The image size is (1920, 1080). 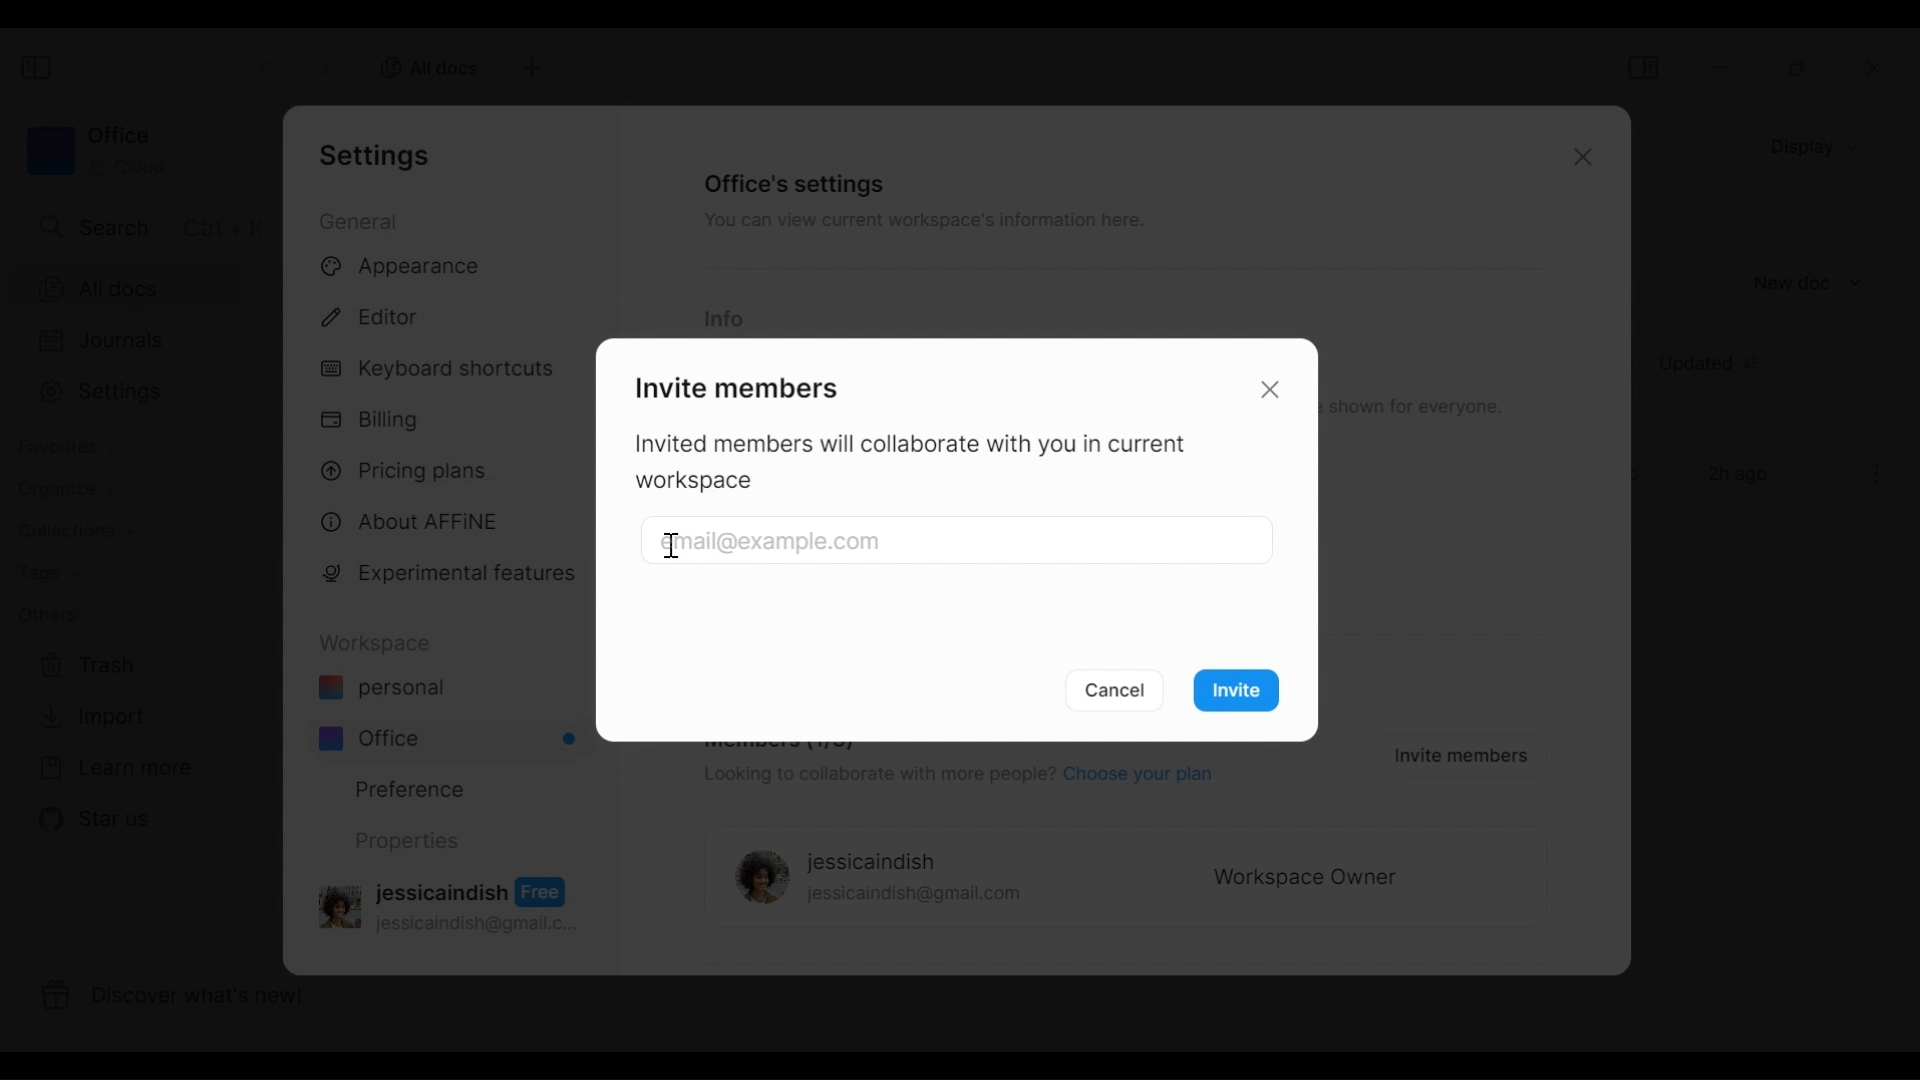 What do you see at coordinates (1717, 366) in the screenshot?
I see `Updated` at bounding box center [1717, 366].